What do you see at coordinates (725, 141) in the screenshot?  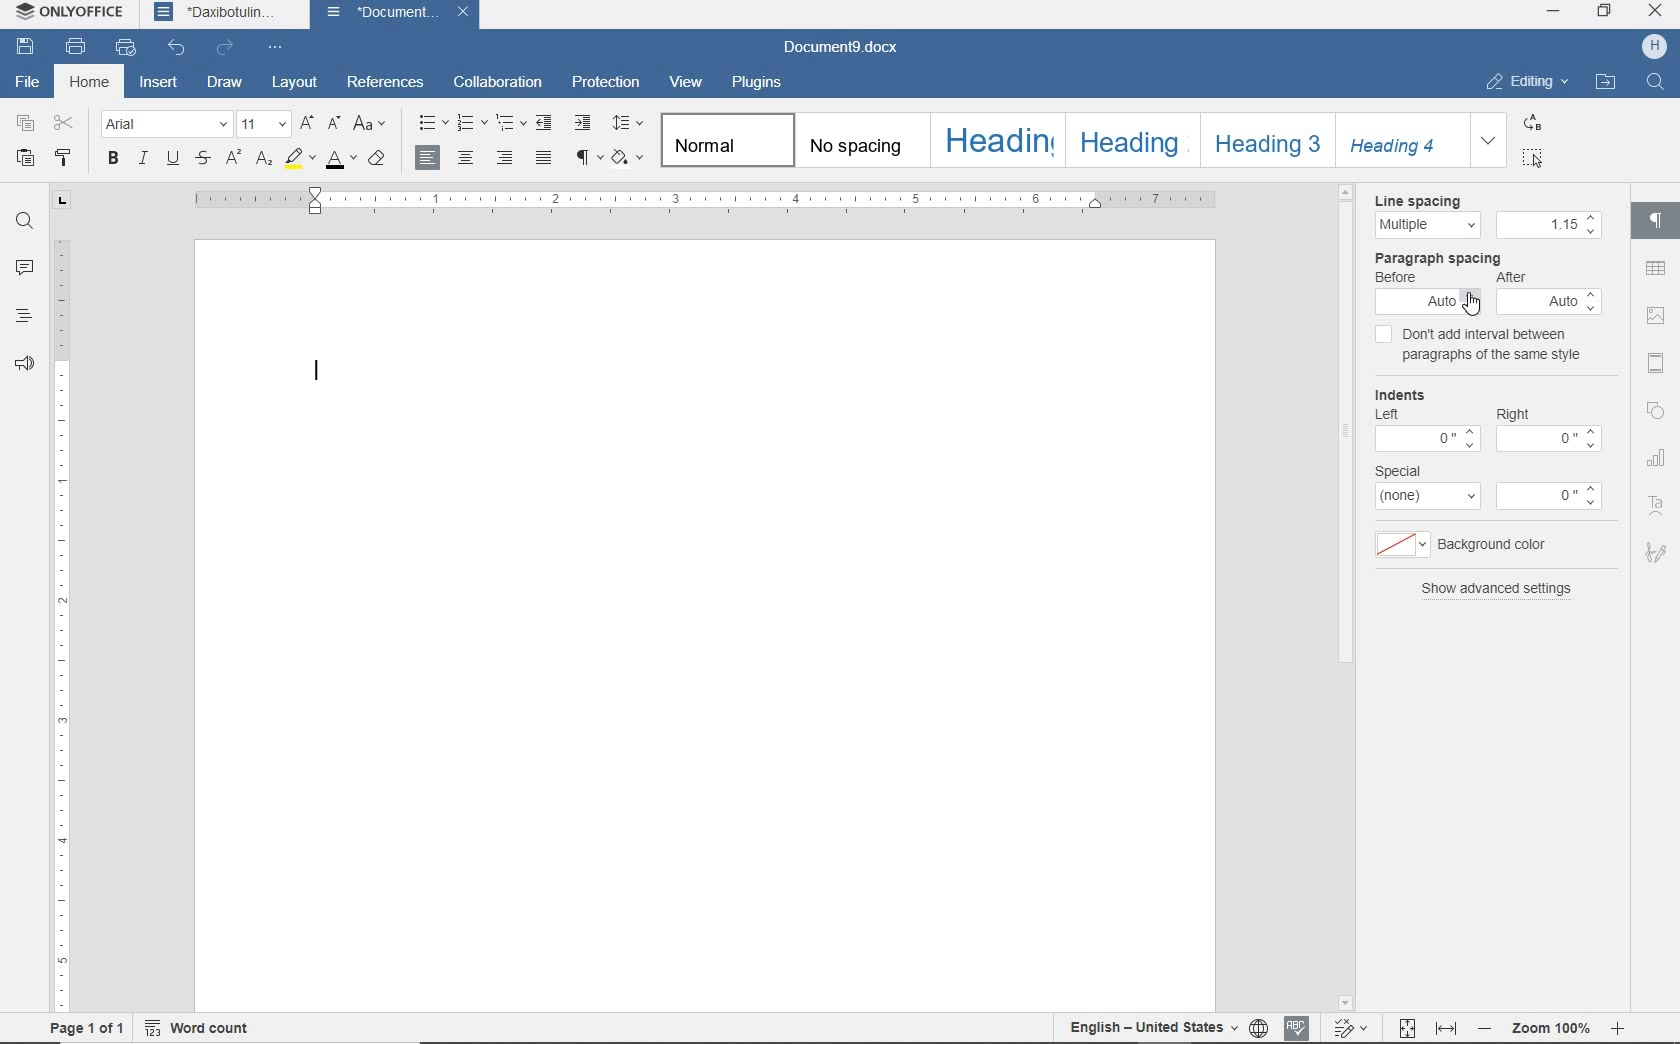 I see `Normal` at bounding box center [725, 141].